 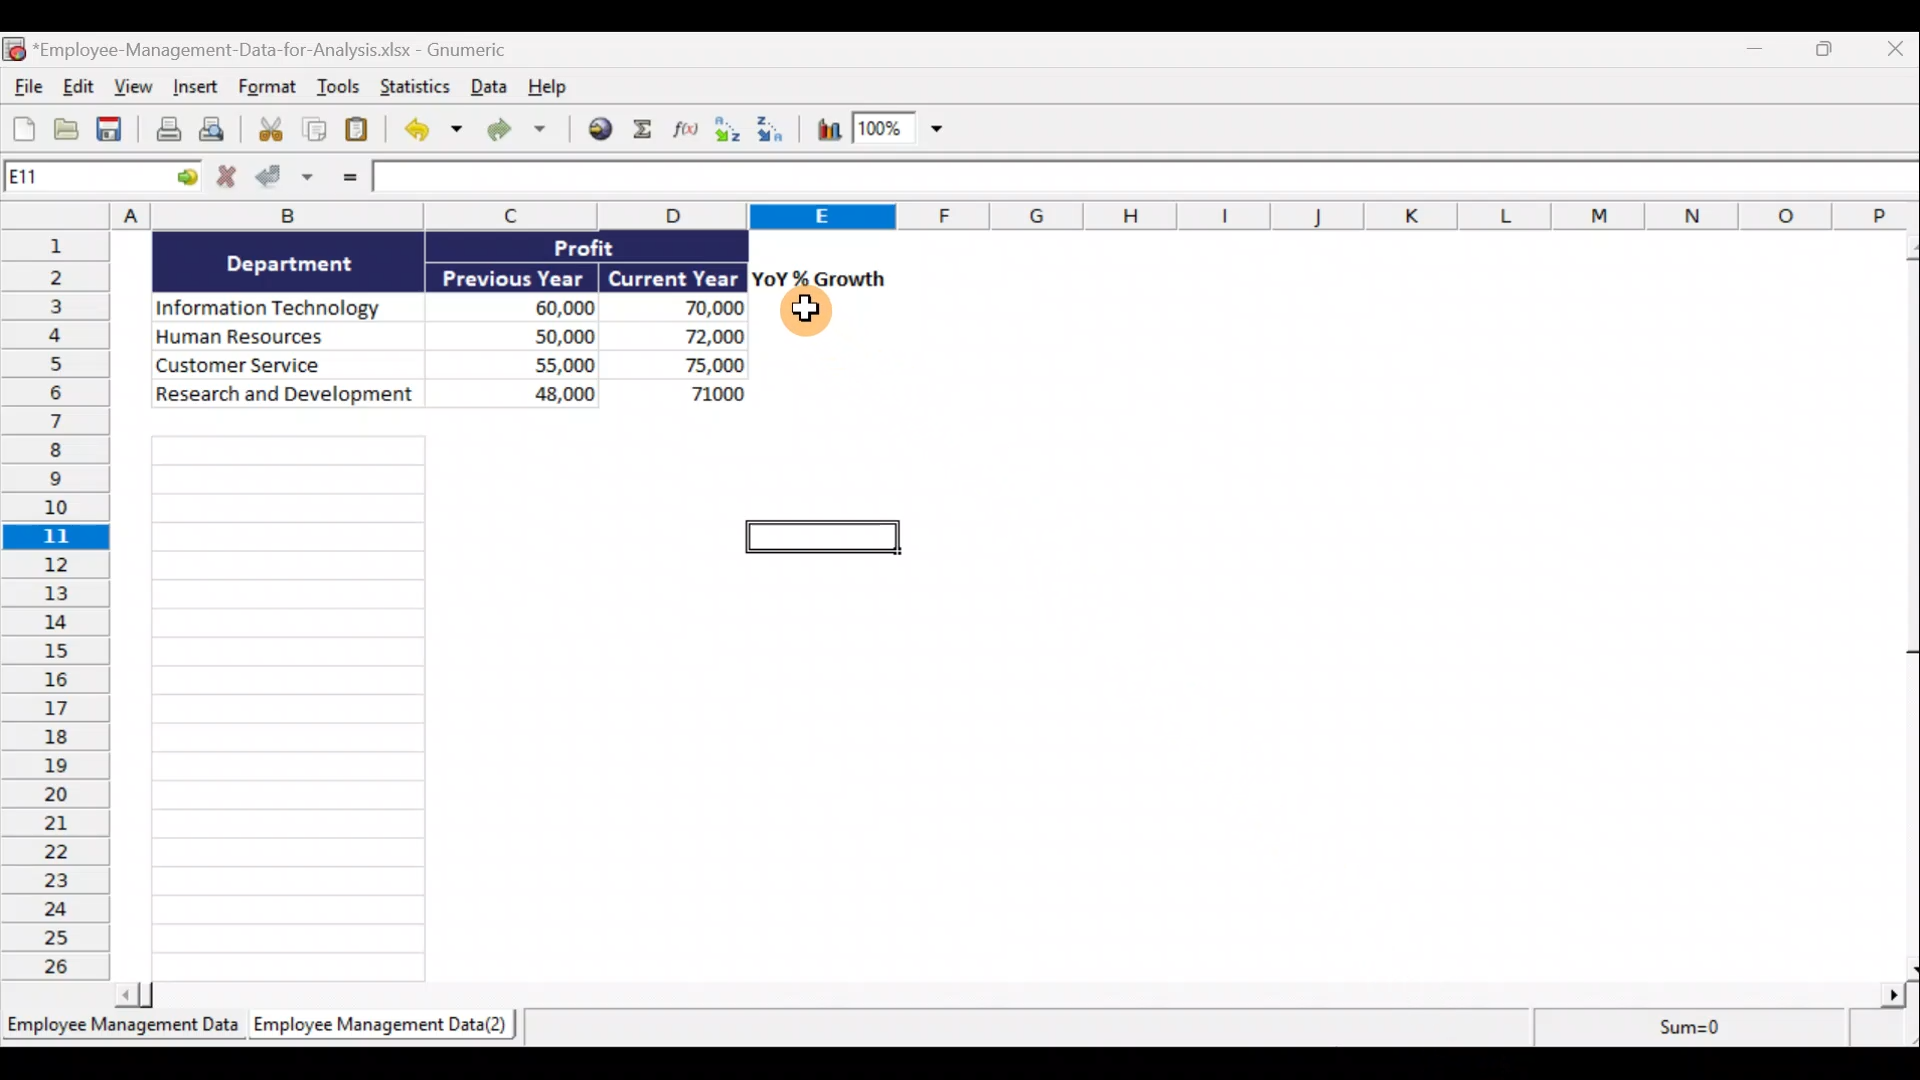 What do you see at coordinates (446, 319) in the screenshot?
I see `Data` at bounding box center [446, 319].